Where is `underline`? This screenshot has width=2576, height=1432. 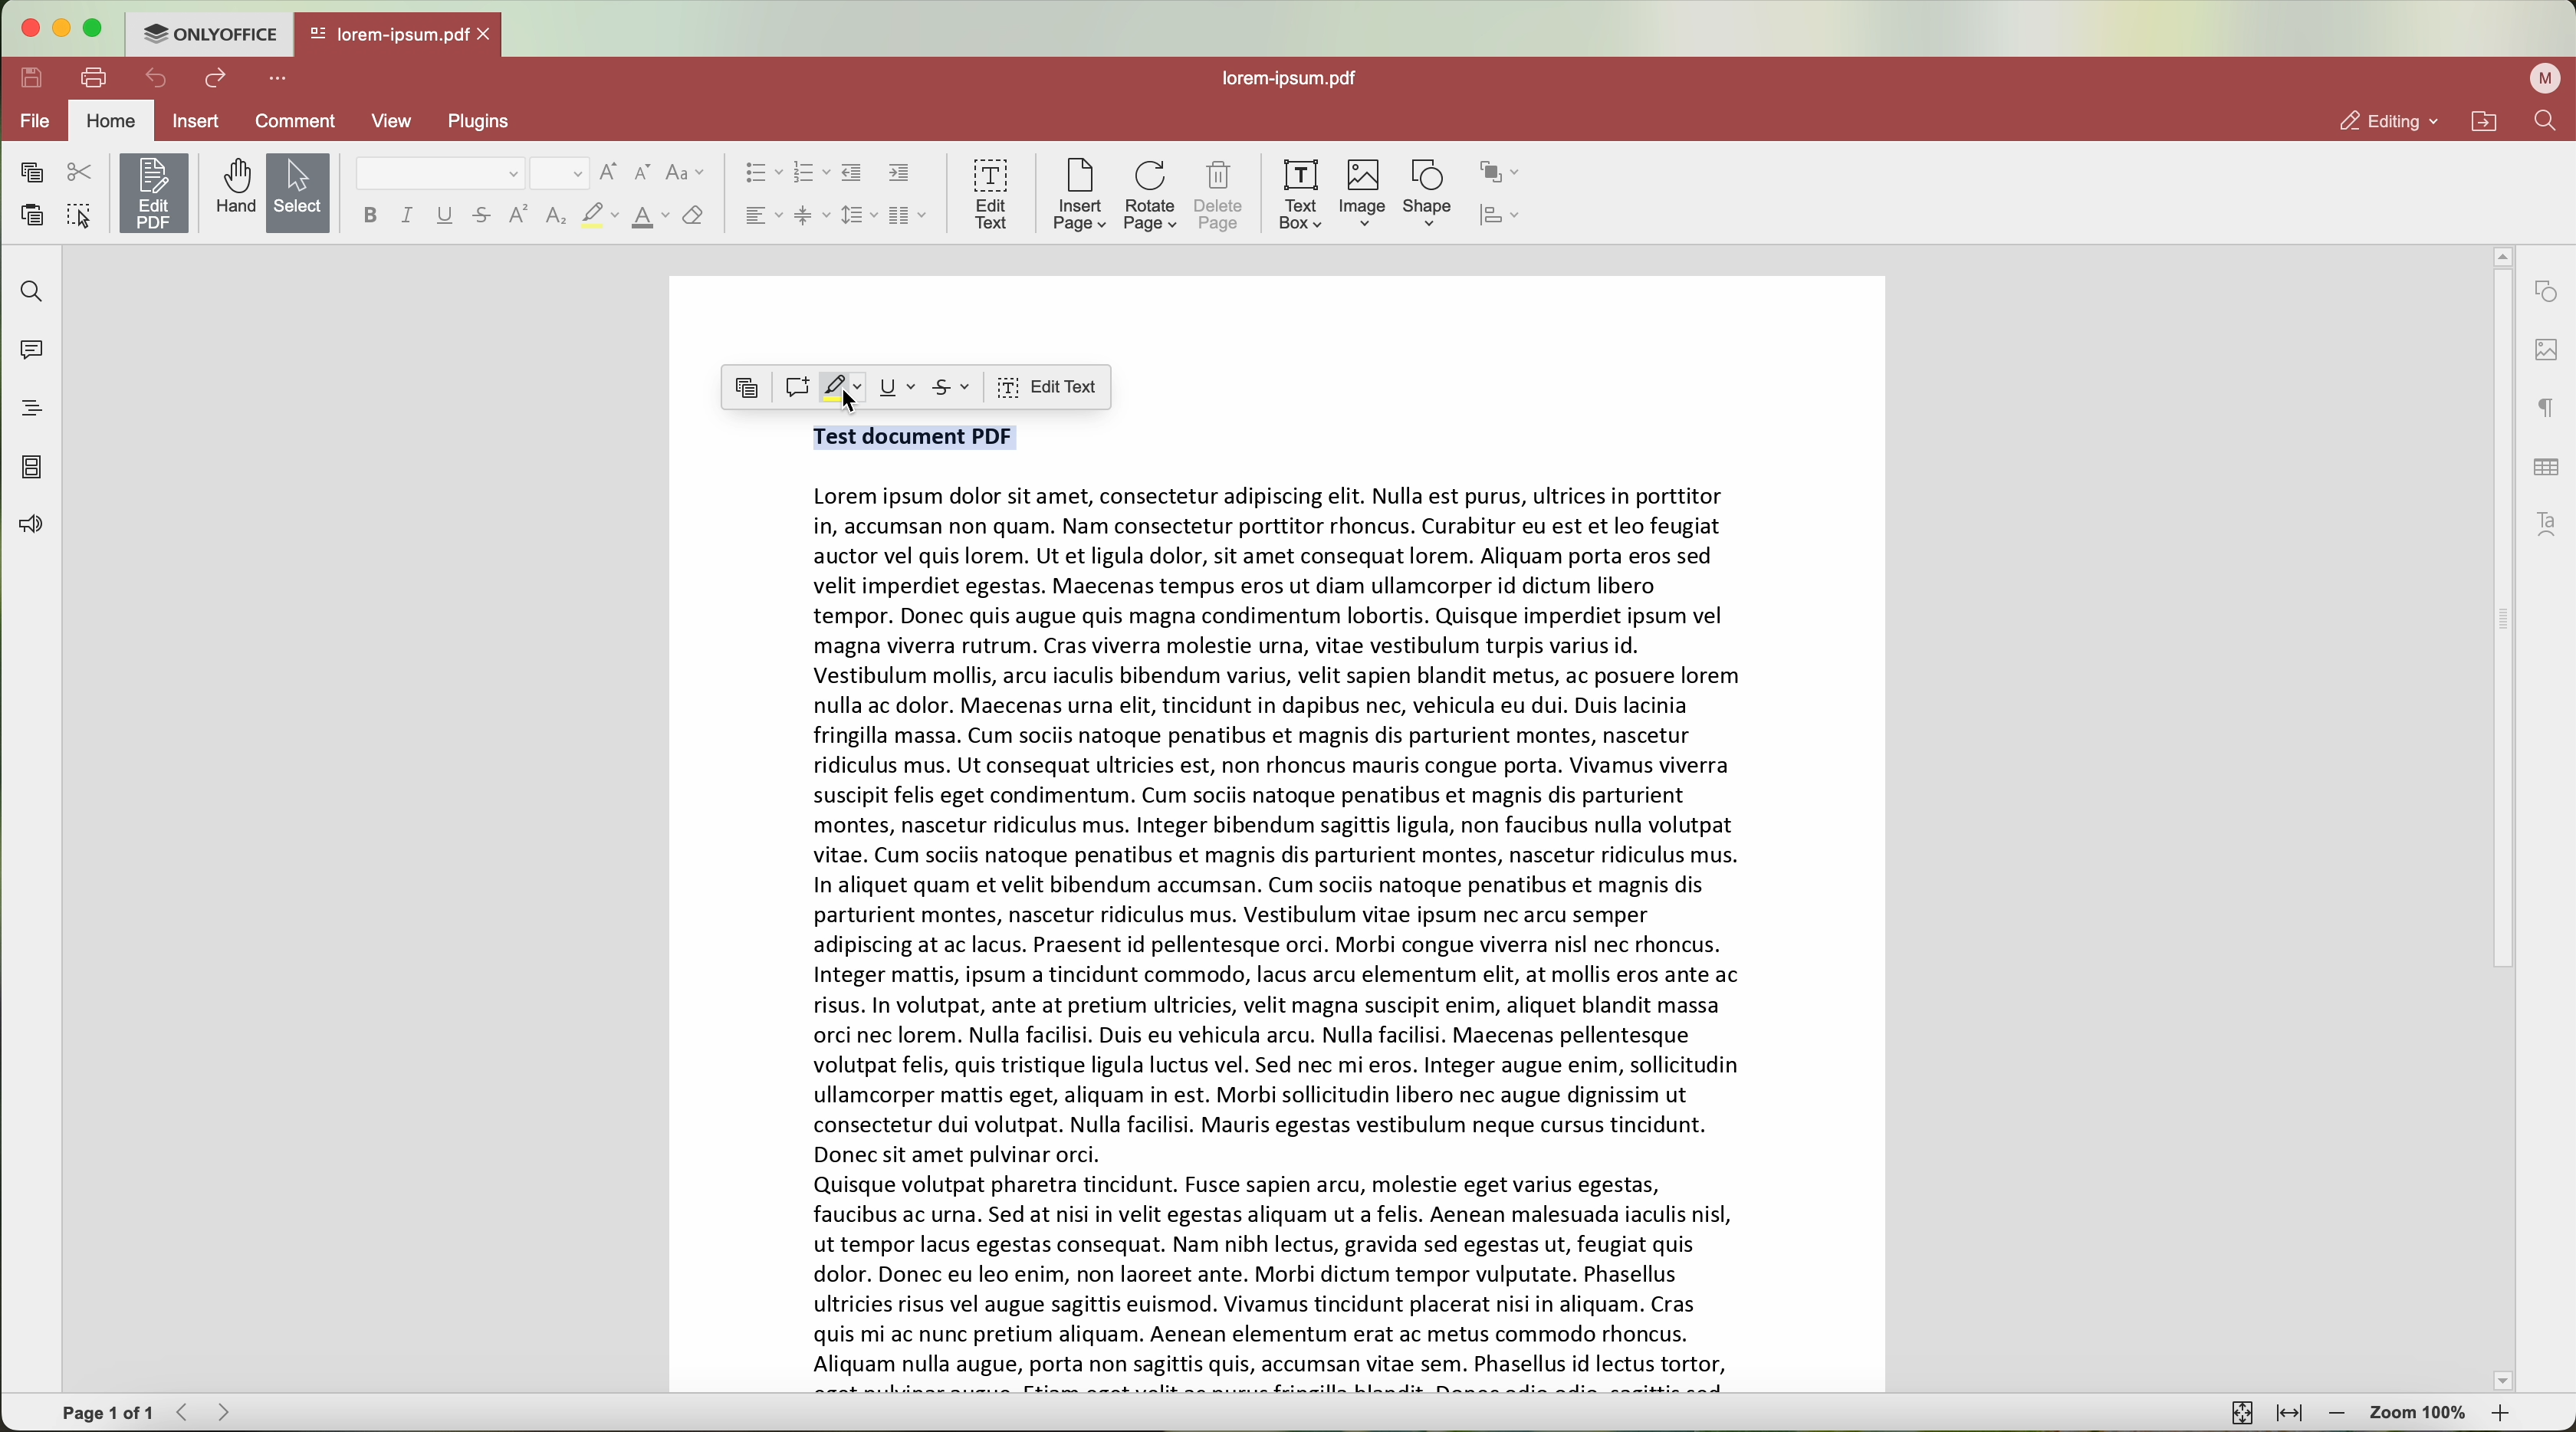 underline is located at coordinates (900, 389).